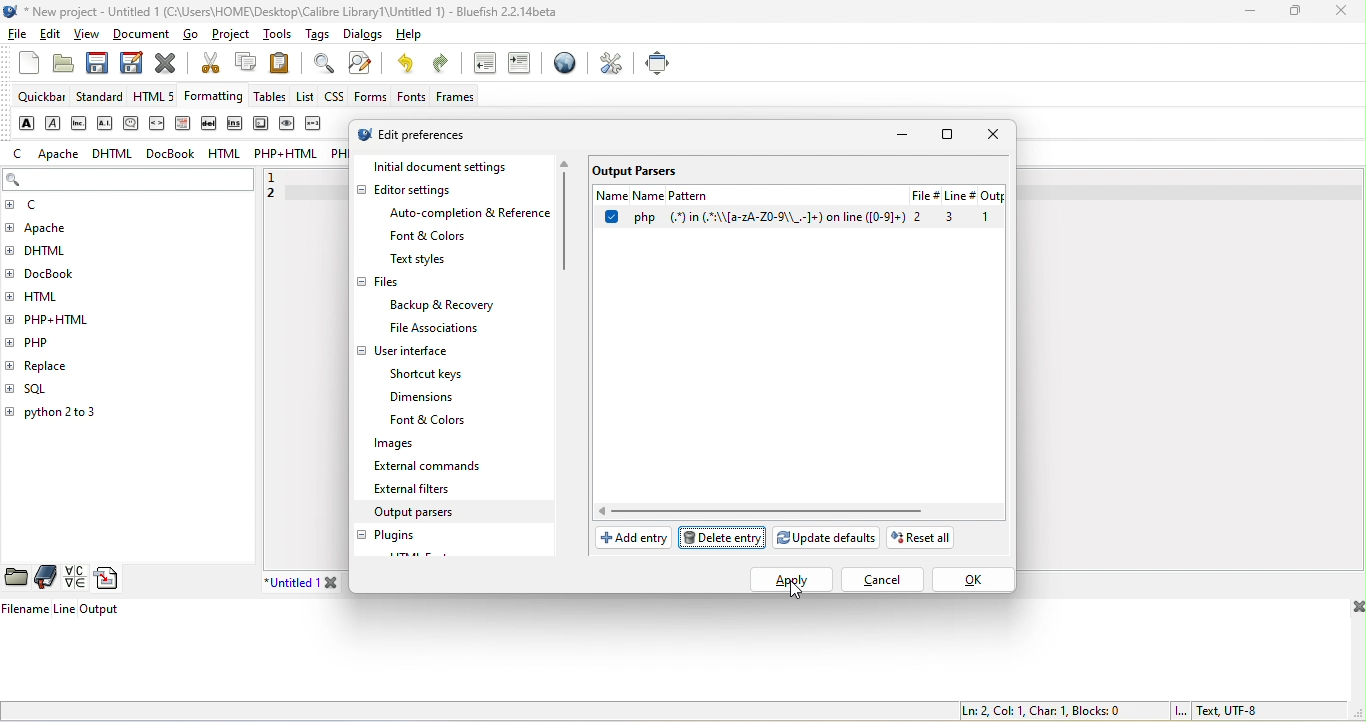  I want to click on html 5, so click(158, 98).